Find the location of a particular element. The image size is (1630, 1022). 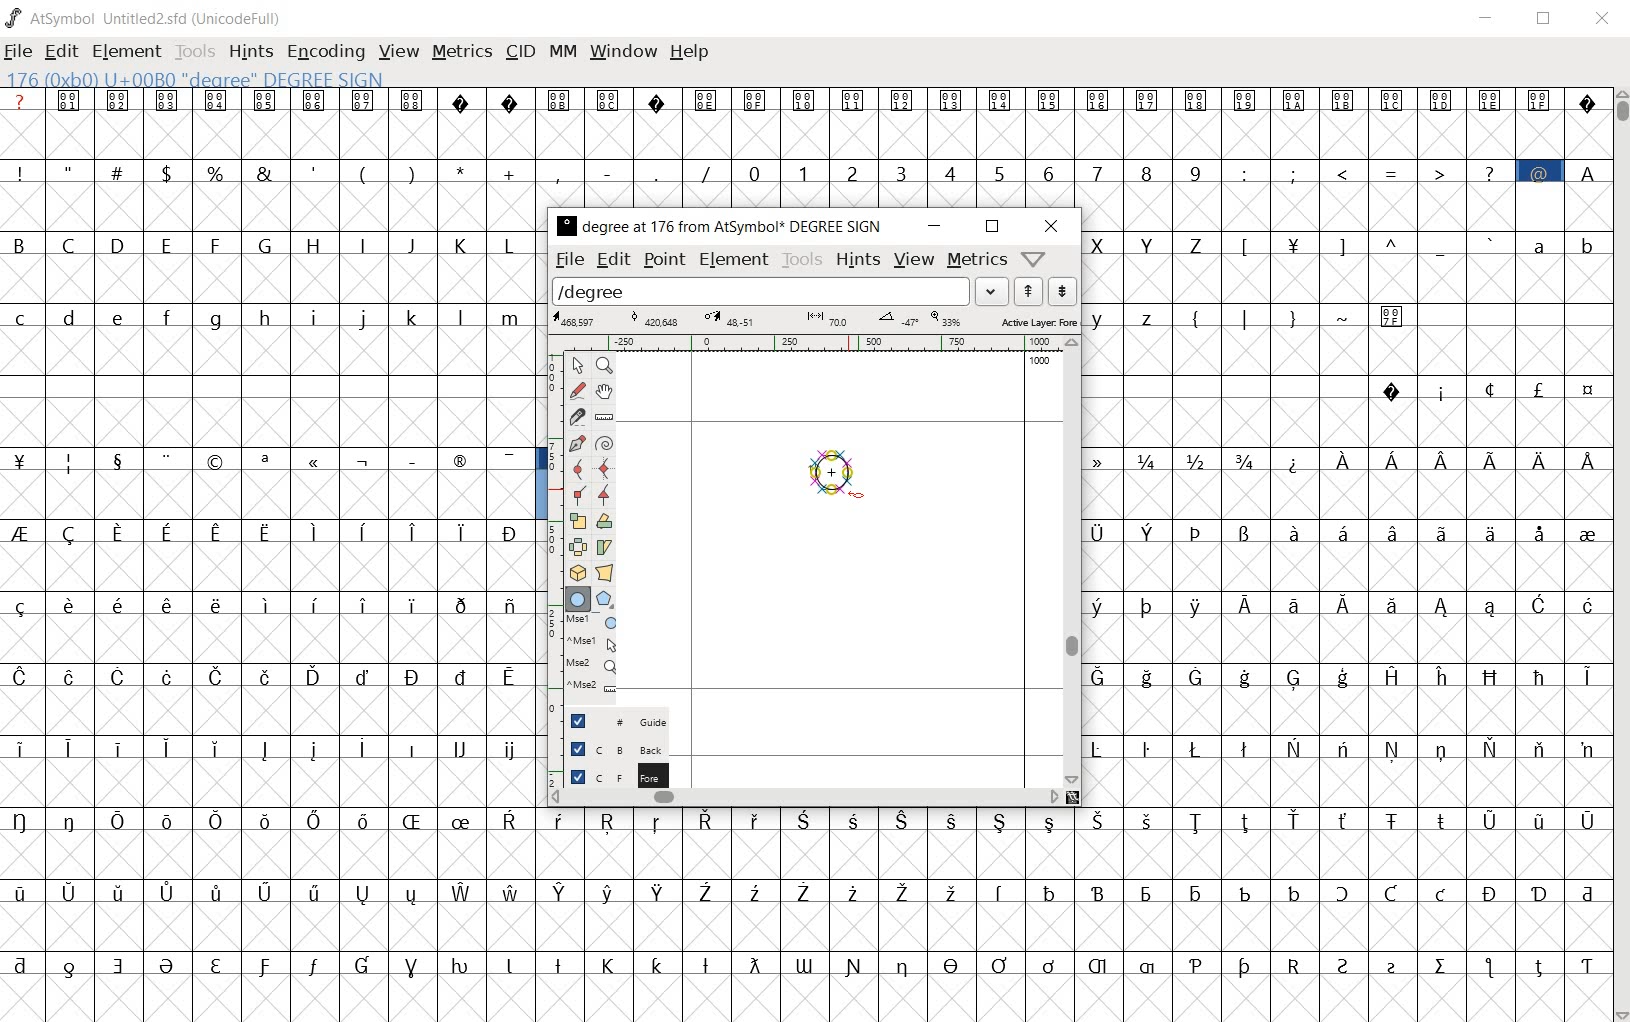

flip the selection is located at coordinates (575, 547).